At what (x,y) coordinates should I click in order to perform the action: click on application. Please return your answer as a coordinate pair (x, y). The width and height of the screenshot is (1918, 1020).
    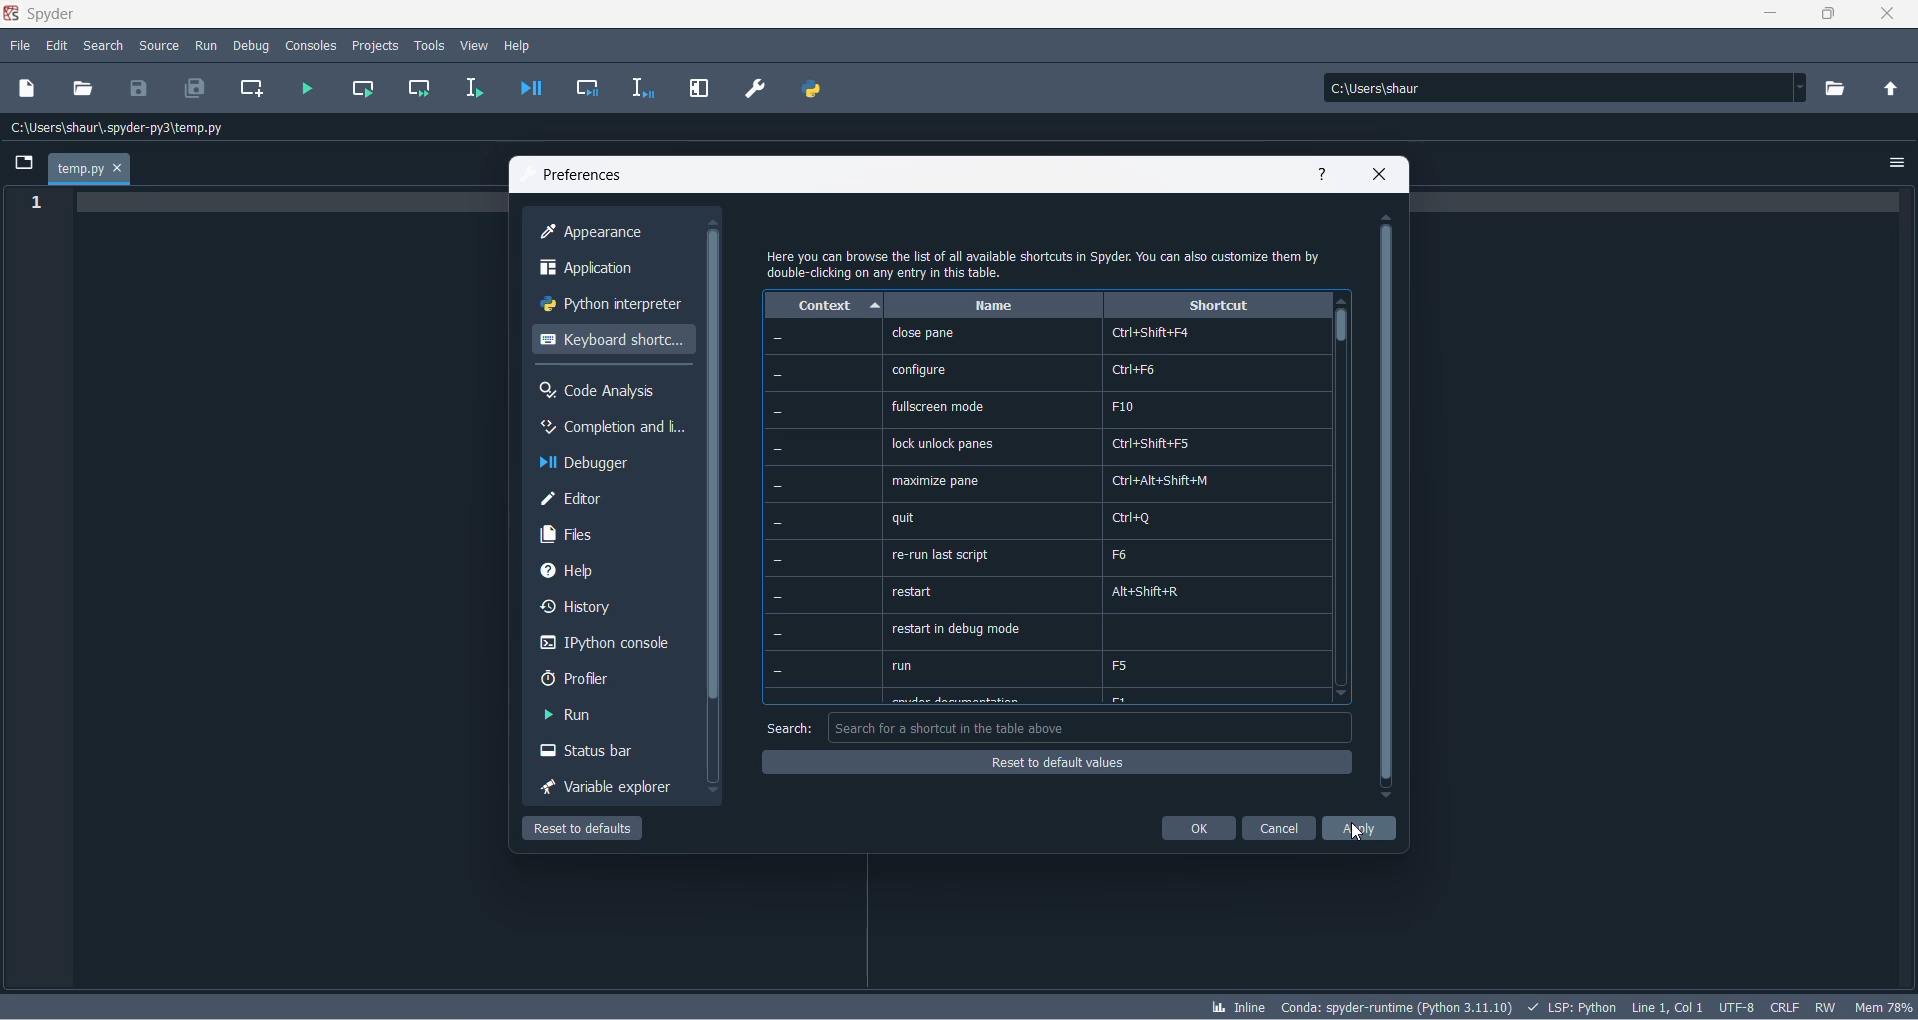
    Looking at the image, I should click on (610, 270).